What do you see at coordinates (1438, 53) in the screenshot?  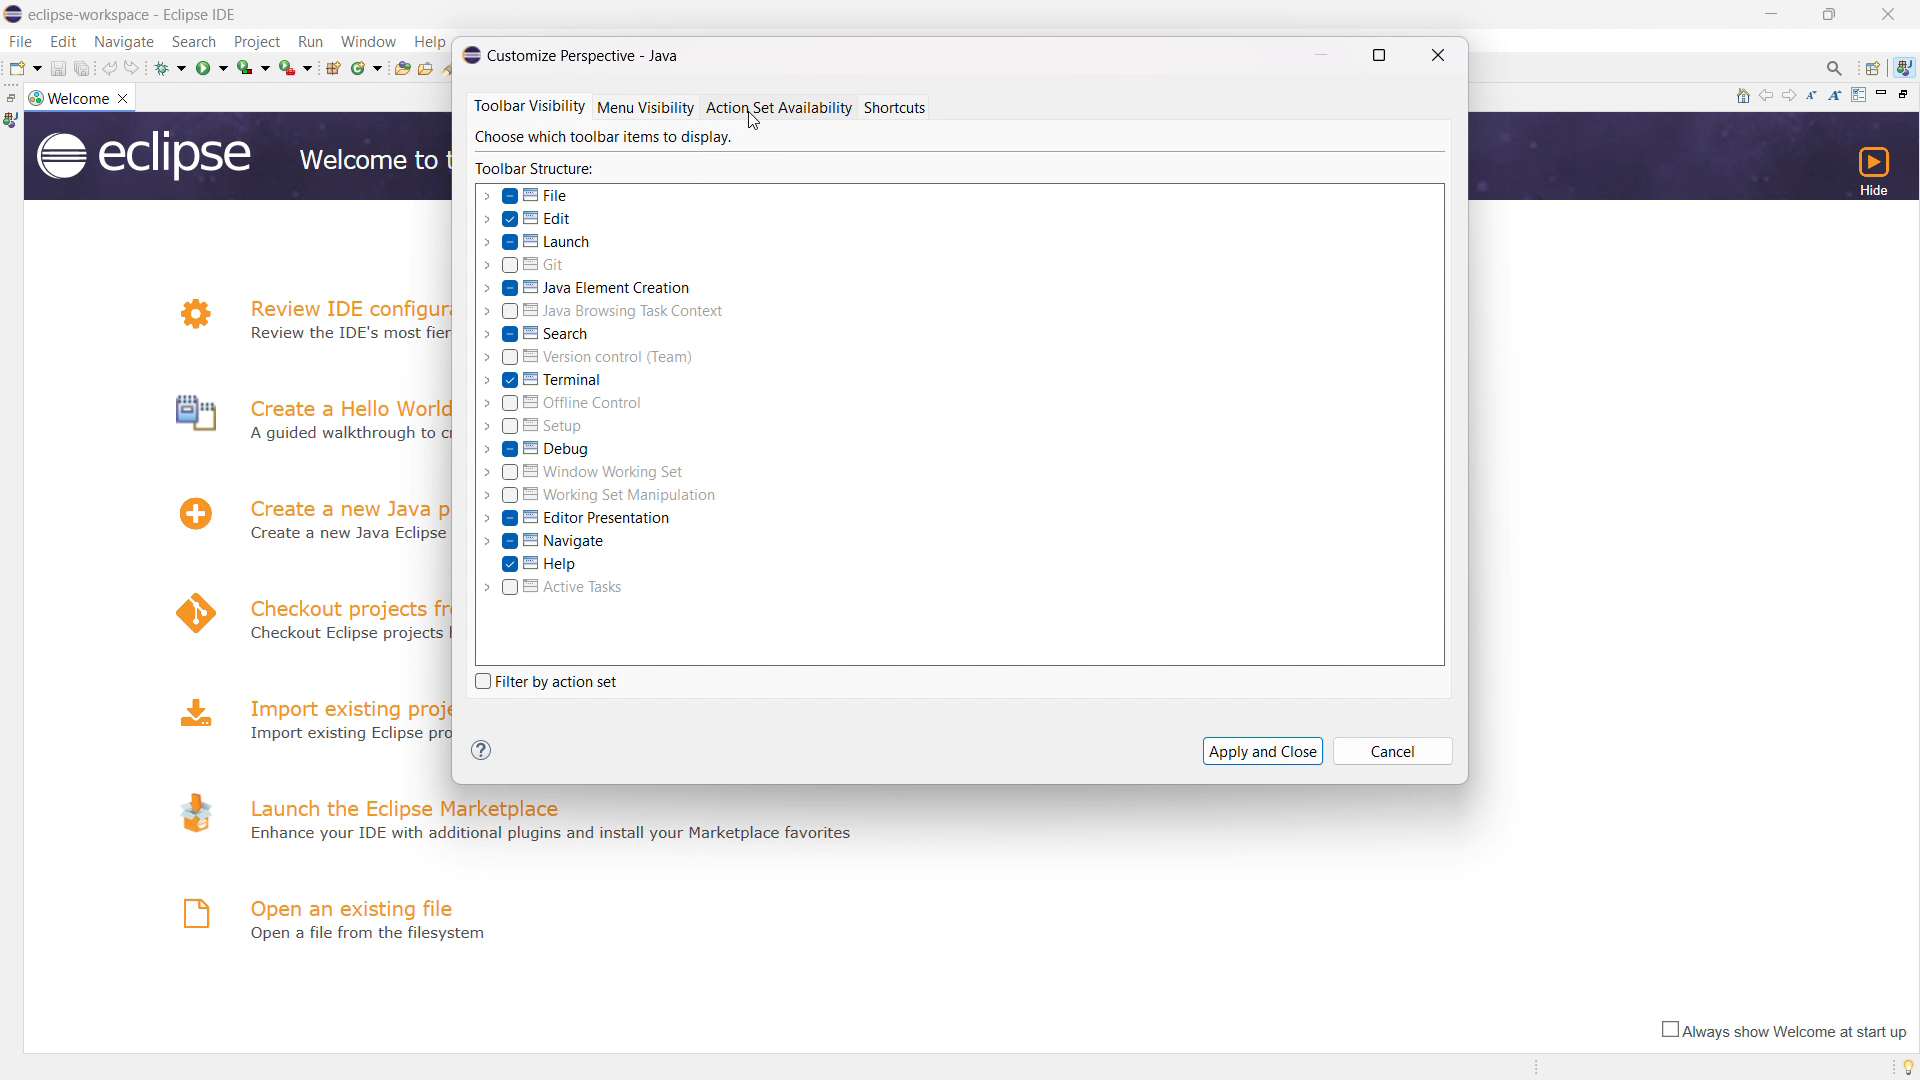 I see `close` at bounding box center [1438, 53].